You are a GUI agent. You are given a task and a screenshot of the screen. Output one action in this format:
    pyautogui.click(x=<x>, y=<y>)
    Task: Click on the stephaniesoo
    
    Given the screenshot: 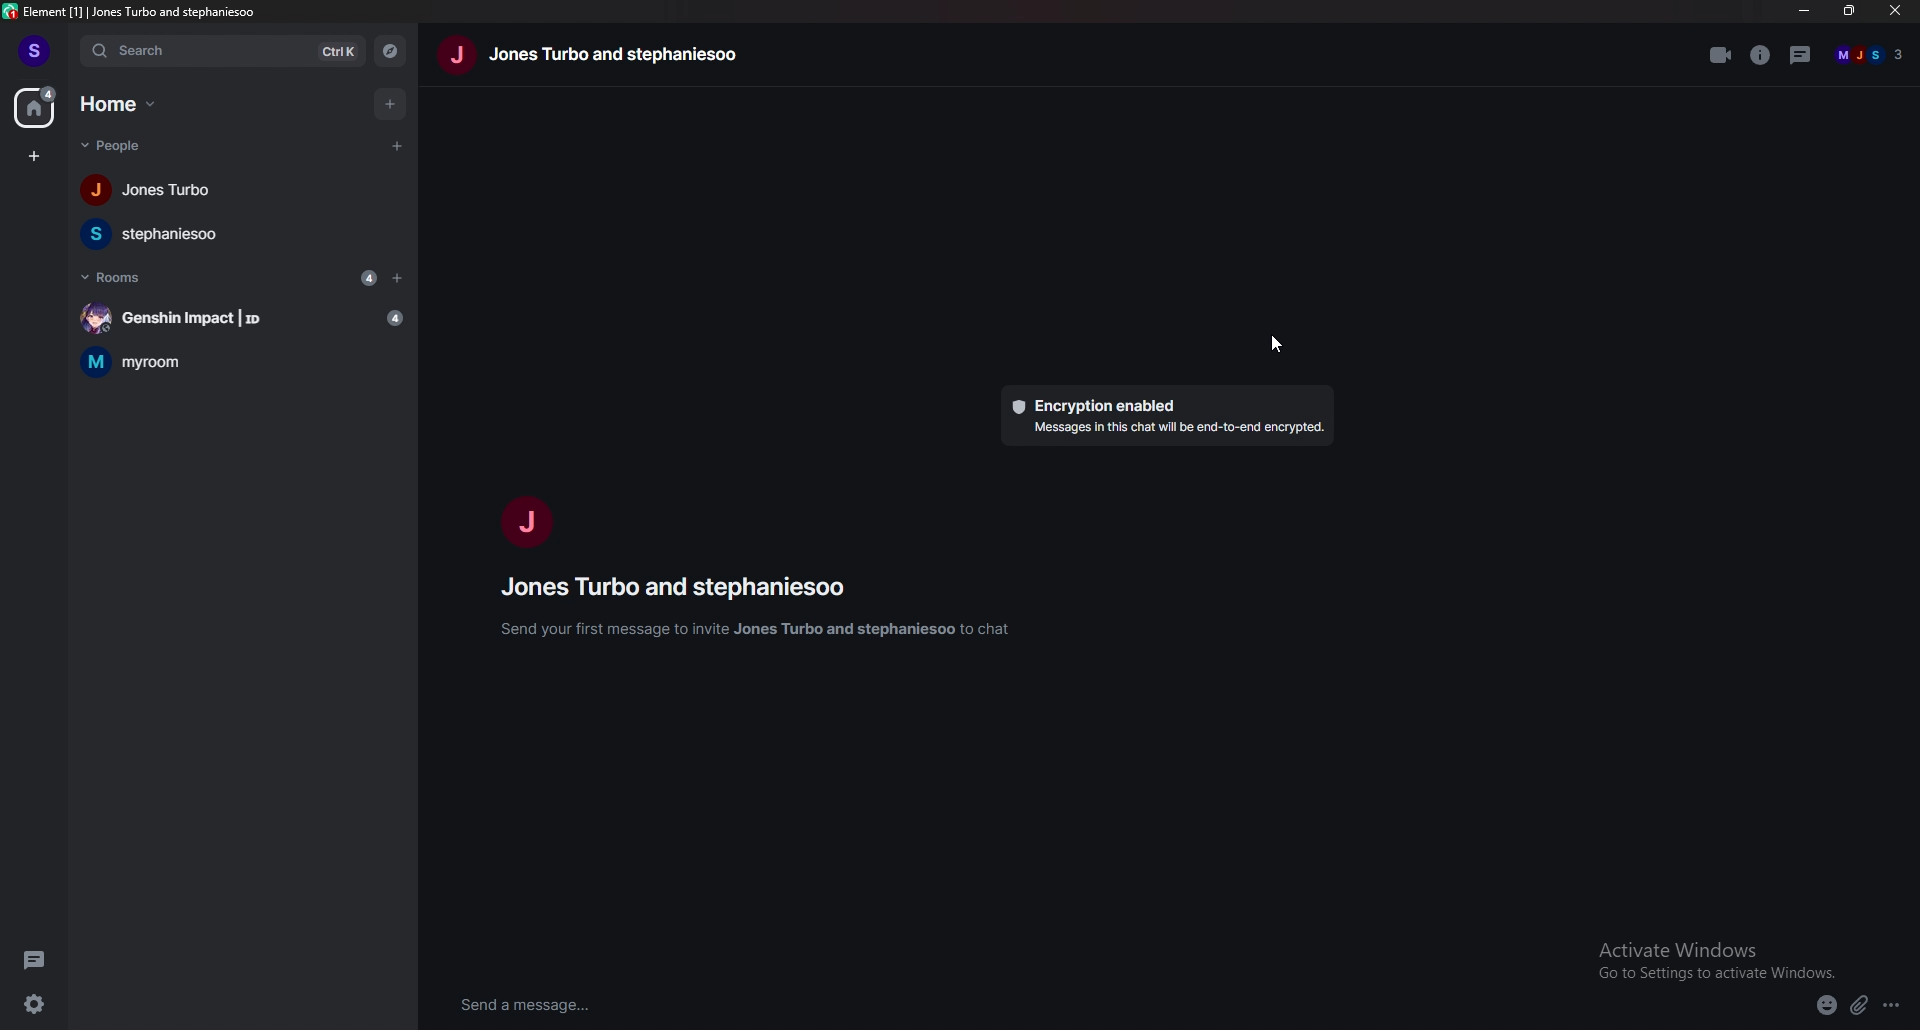 What is the action you would take?
    pyautogui.click(x=172, y=235)
    